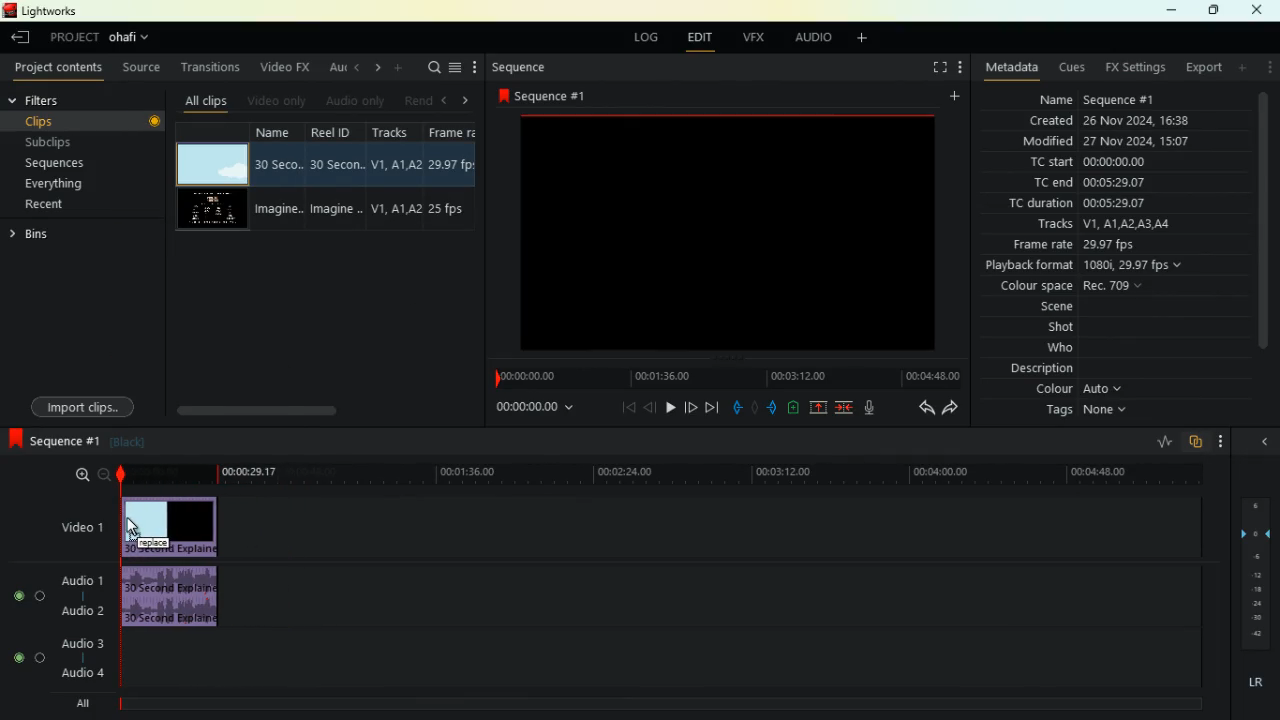 The height and width of the screenshot is (720, 1280). I want to click on forward, so click(693, 407).